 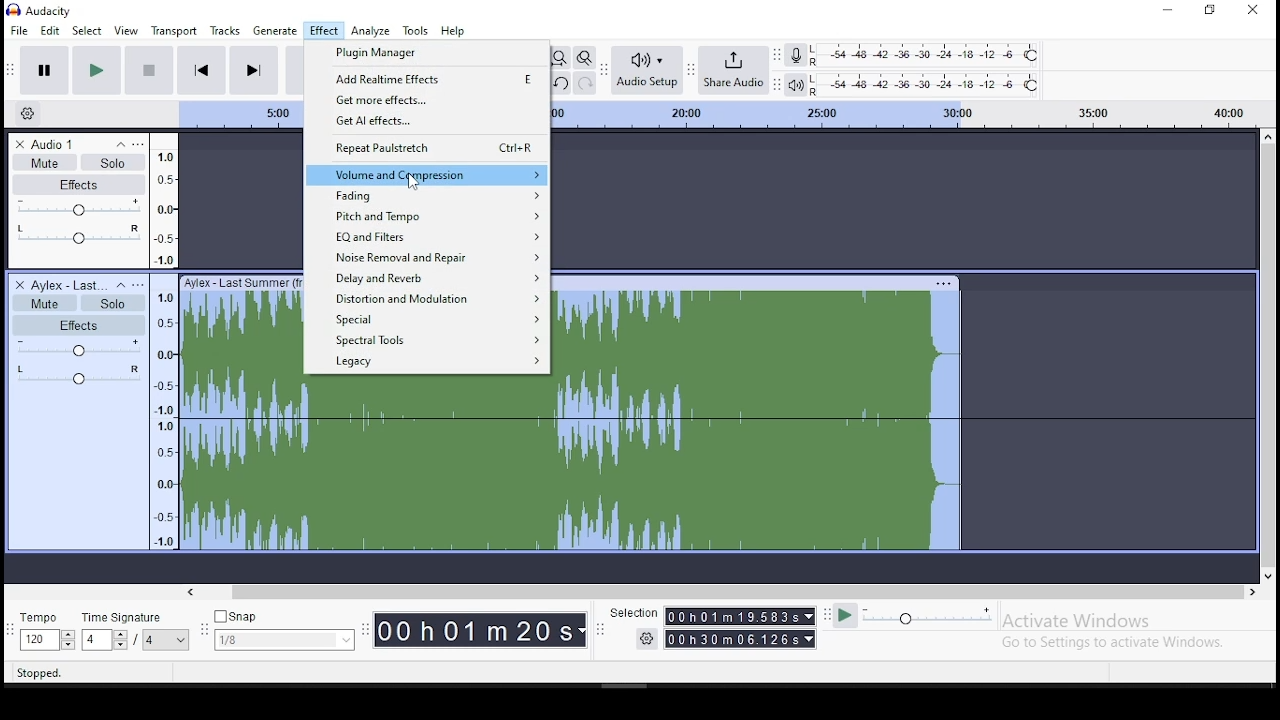 I want to click on stopped, so click(x=40, y=671).